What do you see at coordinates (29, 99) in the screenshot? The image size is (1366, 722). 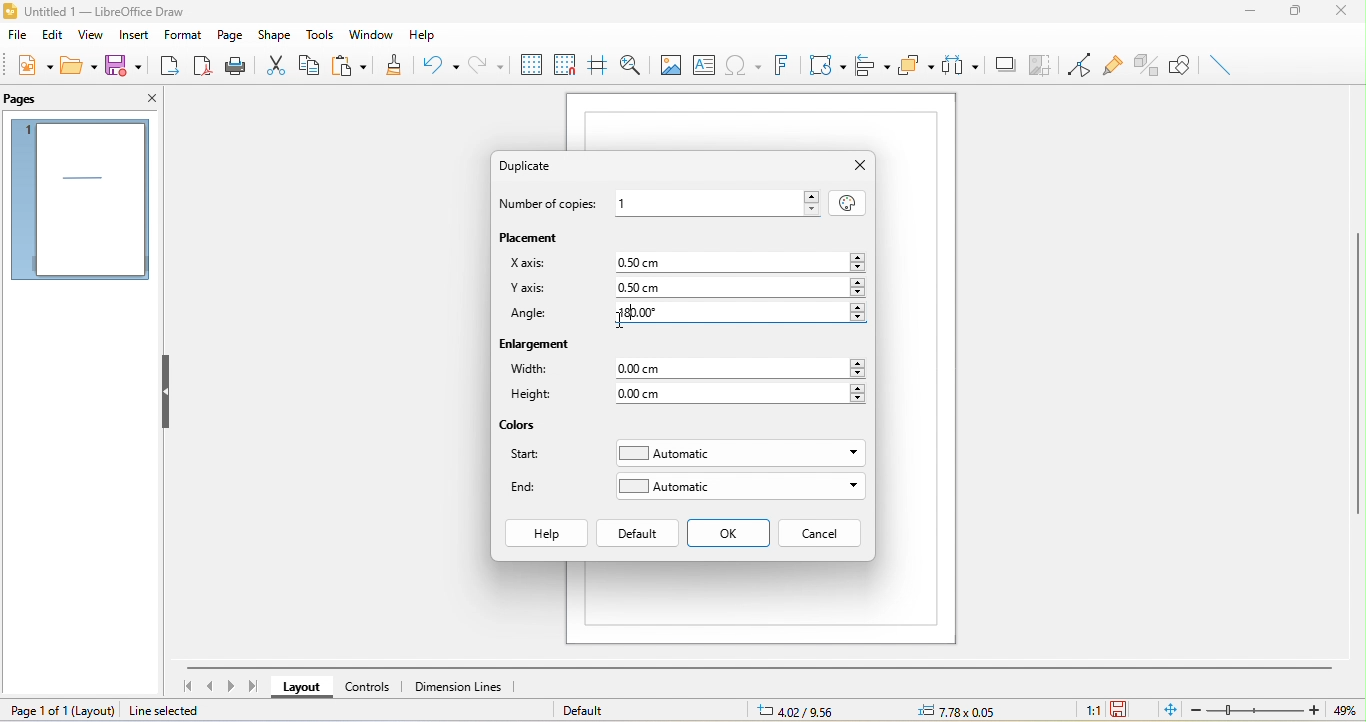 I see `pages` at bounding box center [29, 99].